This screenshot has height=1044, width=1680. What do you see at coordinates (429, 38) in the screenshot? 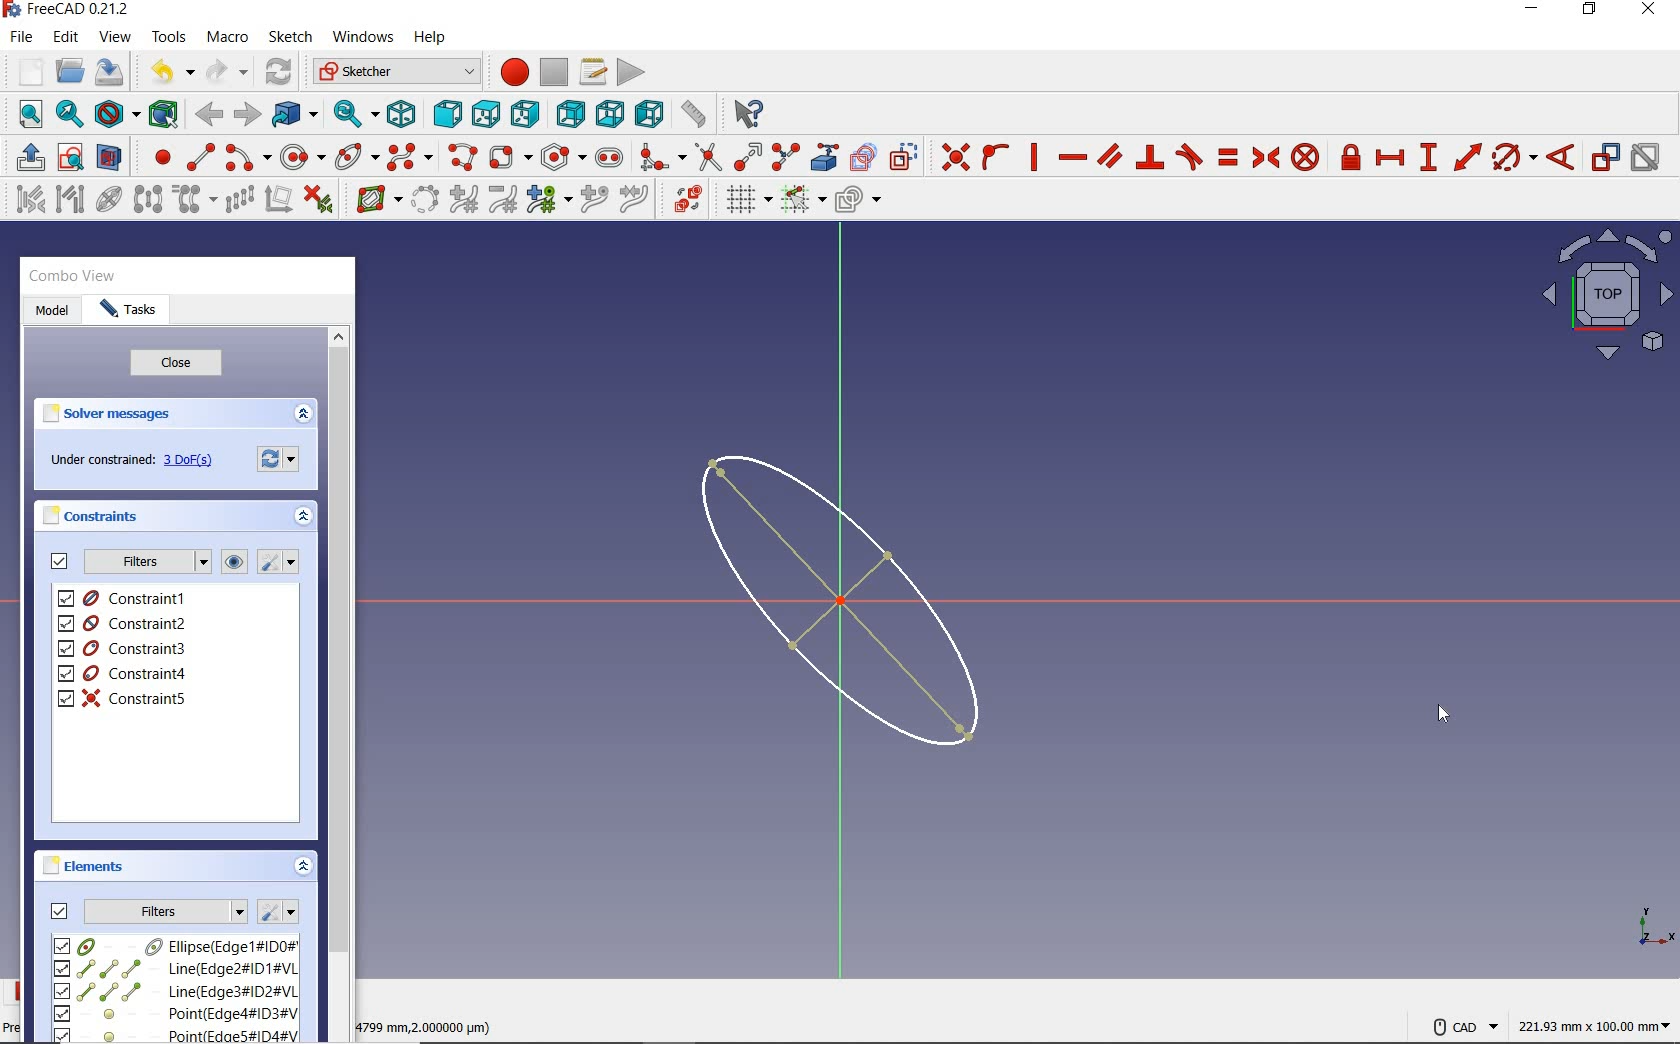
I see `help` at bounding box center [429, 38].